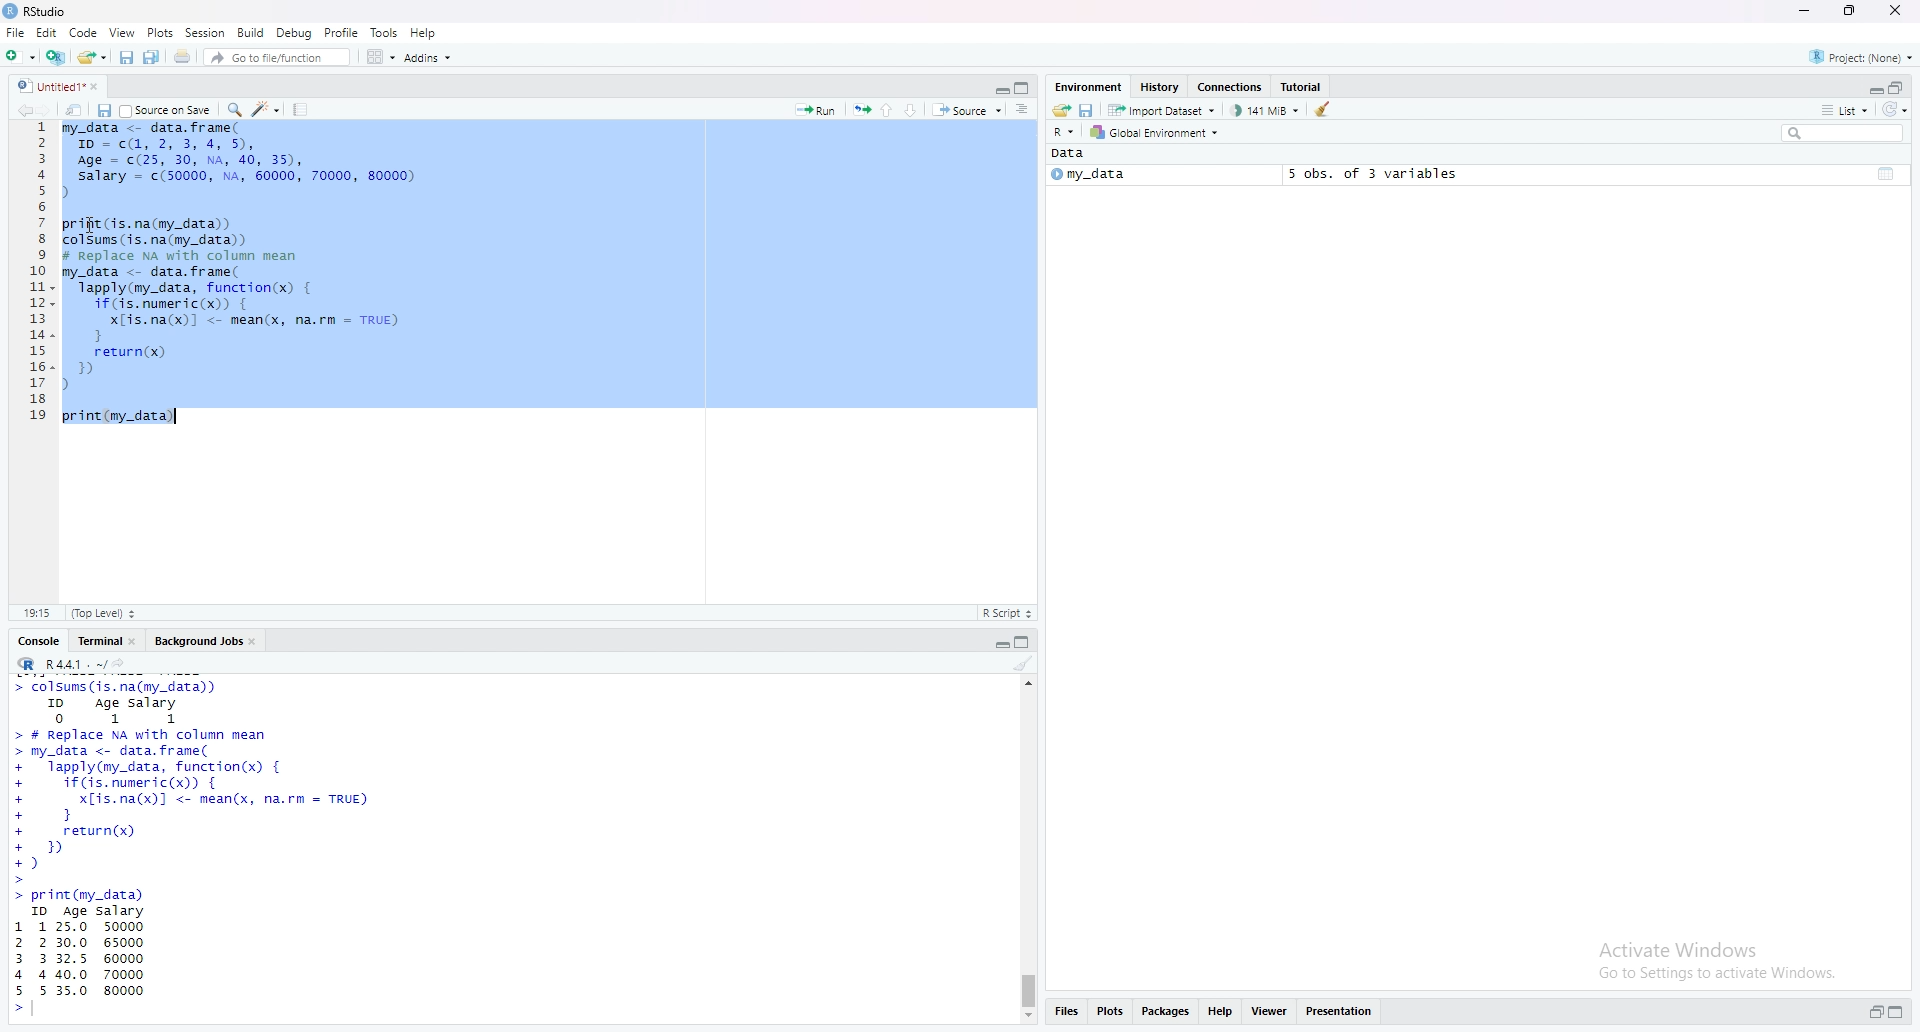  What do you see at coordinates (1873, 90) in the screenshot?
I see `expand` at bounding box center [1873, 90].